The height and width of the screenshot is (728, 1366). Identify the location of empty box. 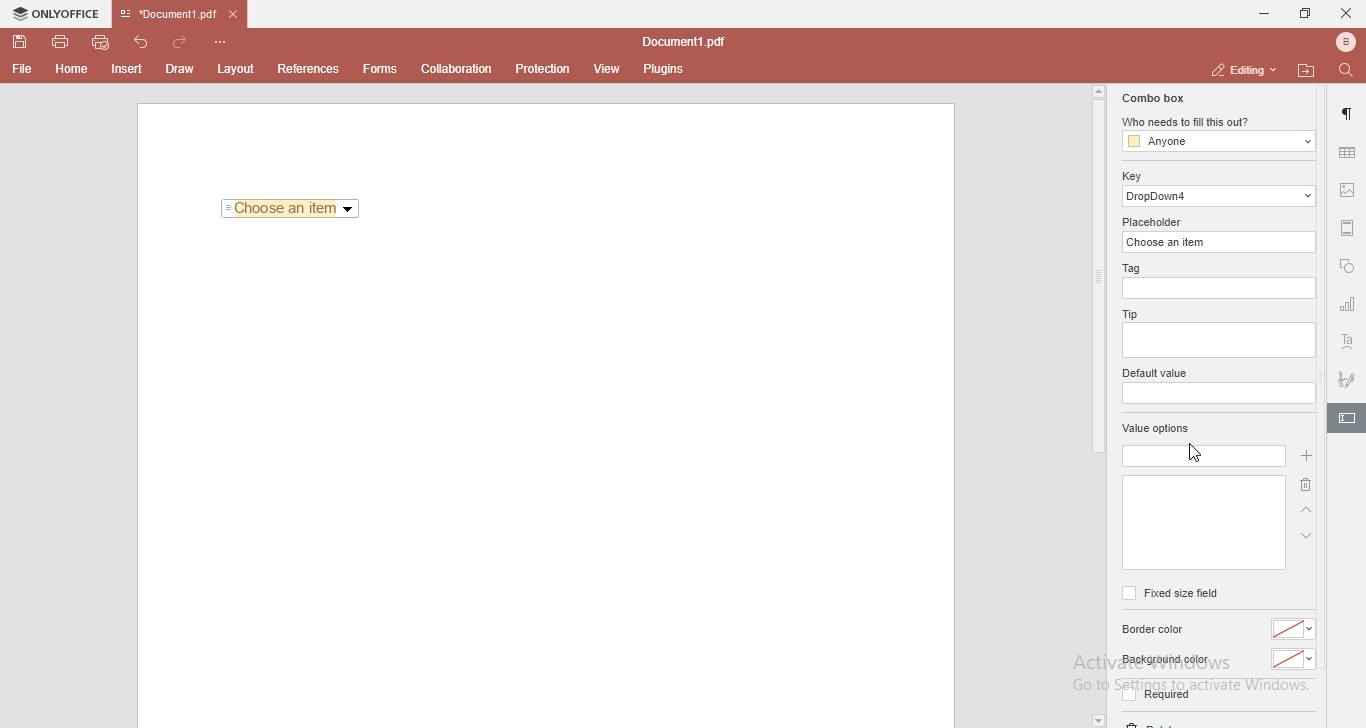
(1202, 456).